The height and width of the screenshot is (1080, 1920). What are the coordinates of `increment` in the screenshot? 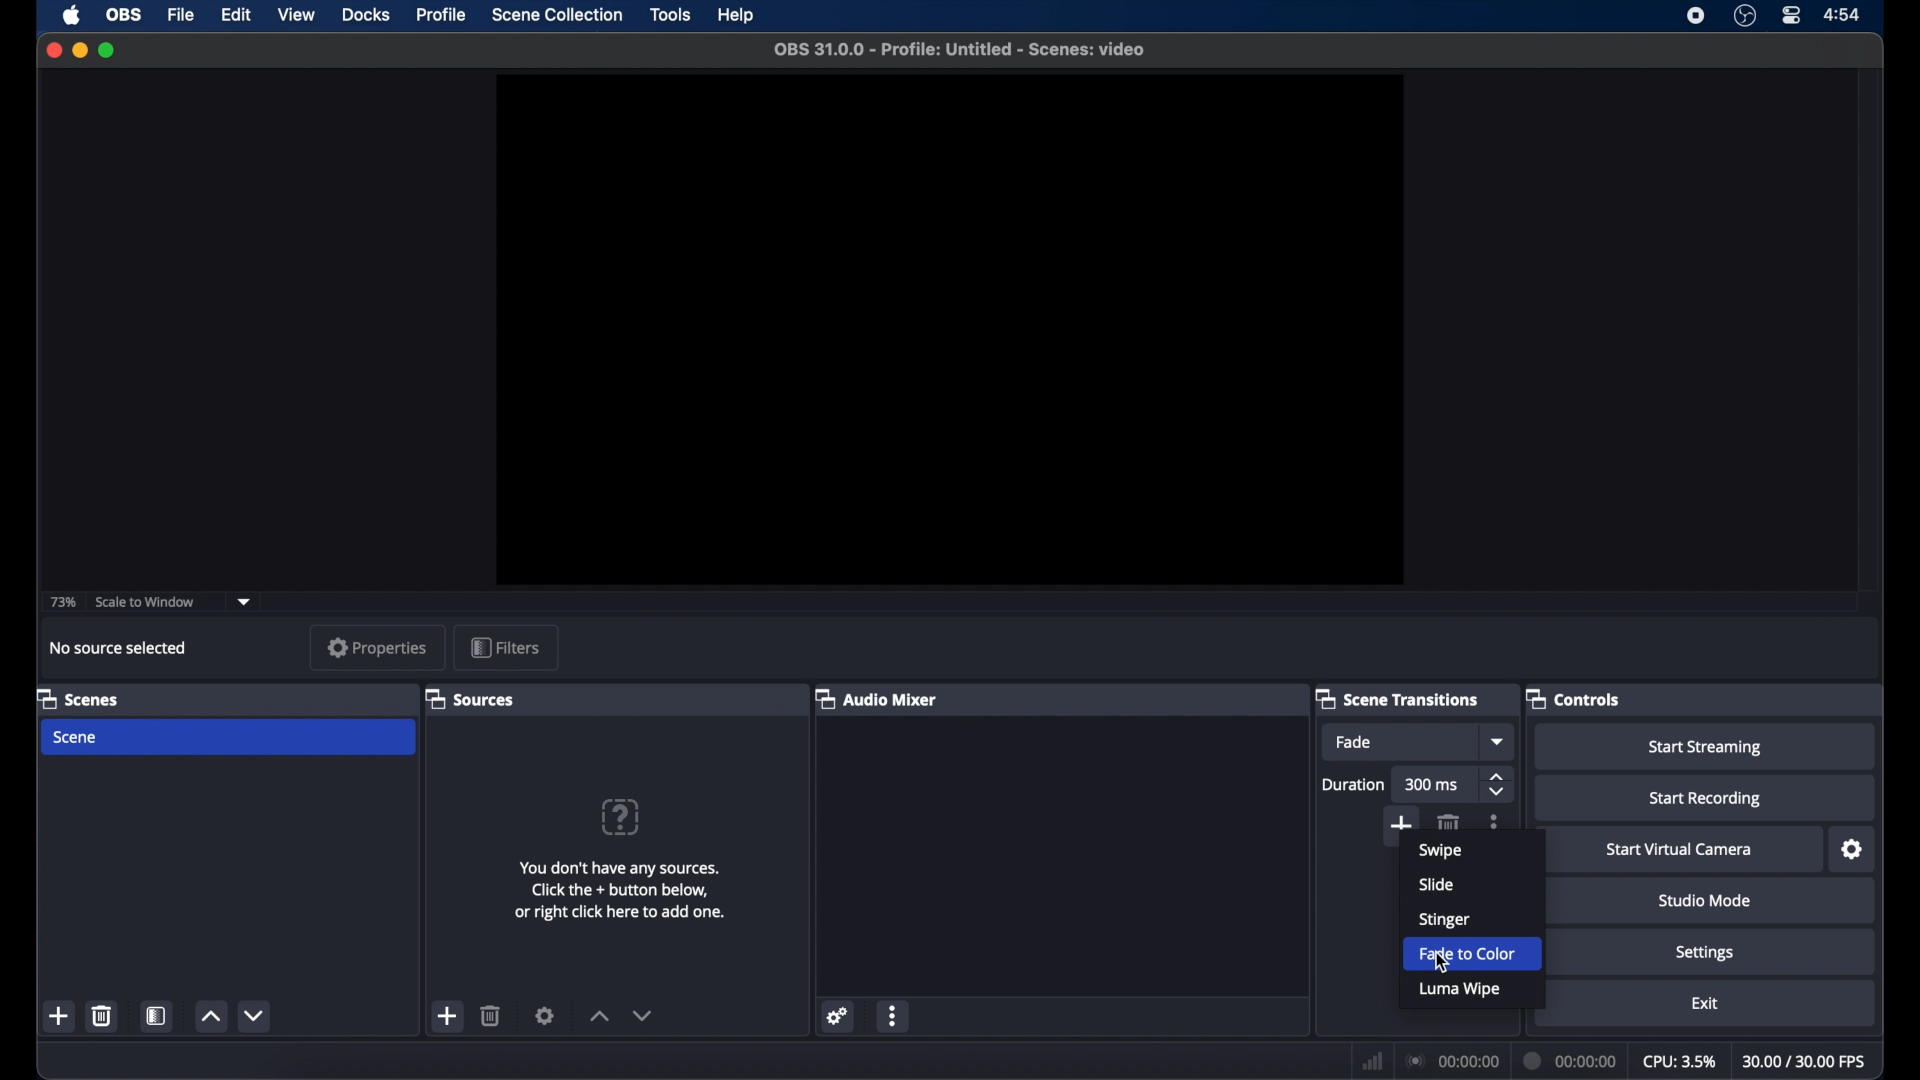 It's located at (209, 1017).